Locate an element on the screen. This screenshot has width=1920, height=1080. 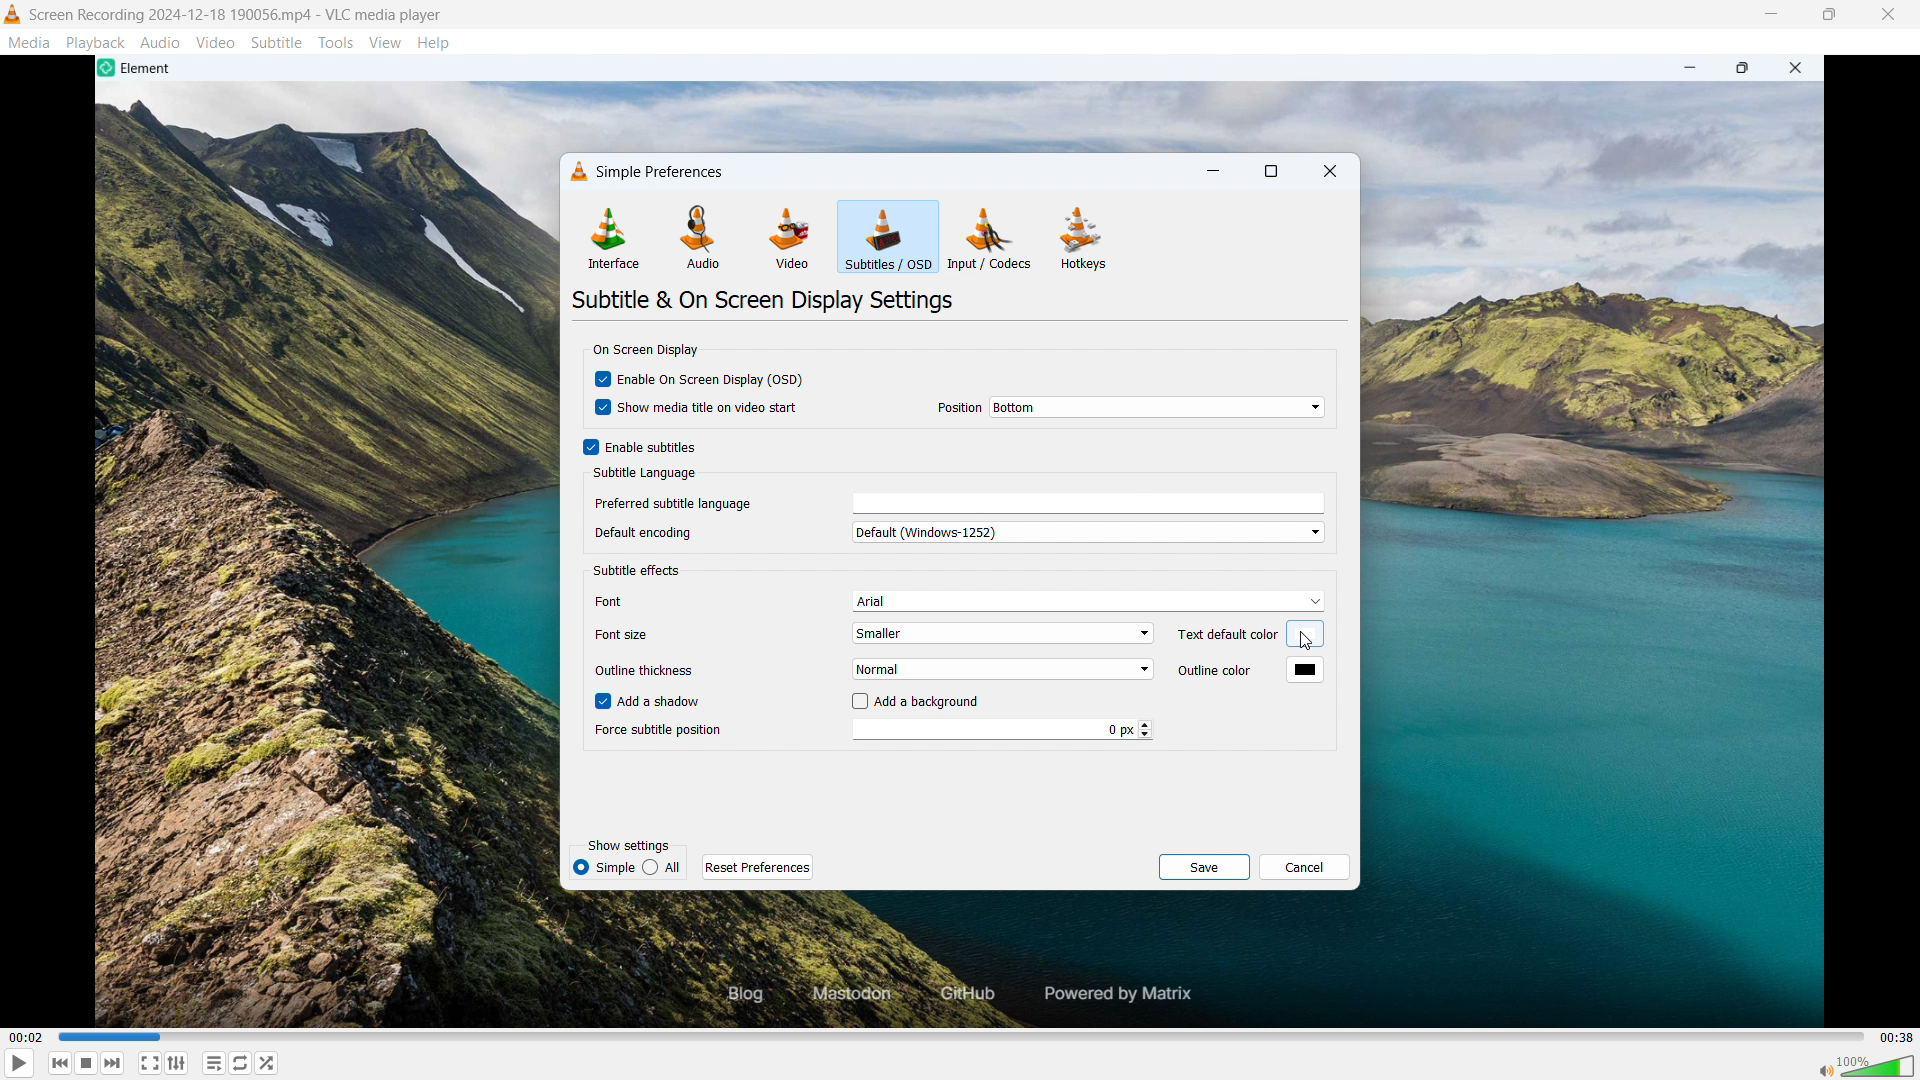
Text default color is located at coordinates (1228, 633).